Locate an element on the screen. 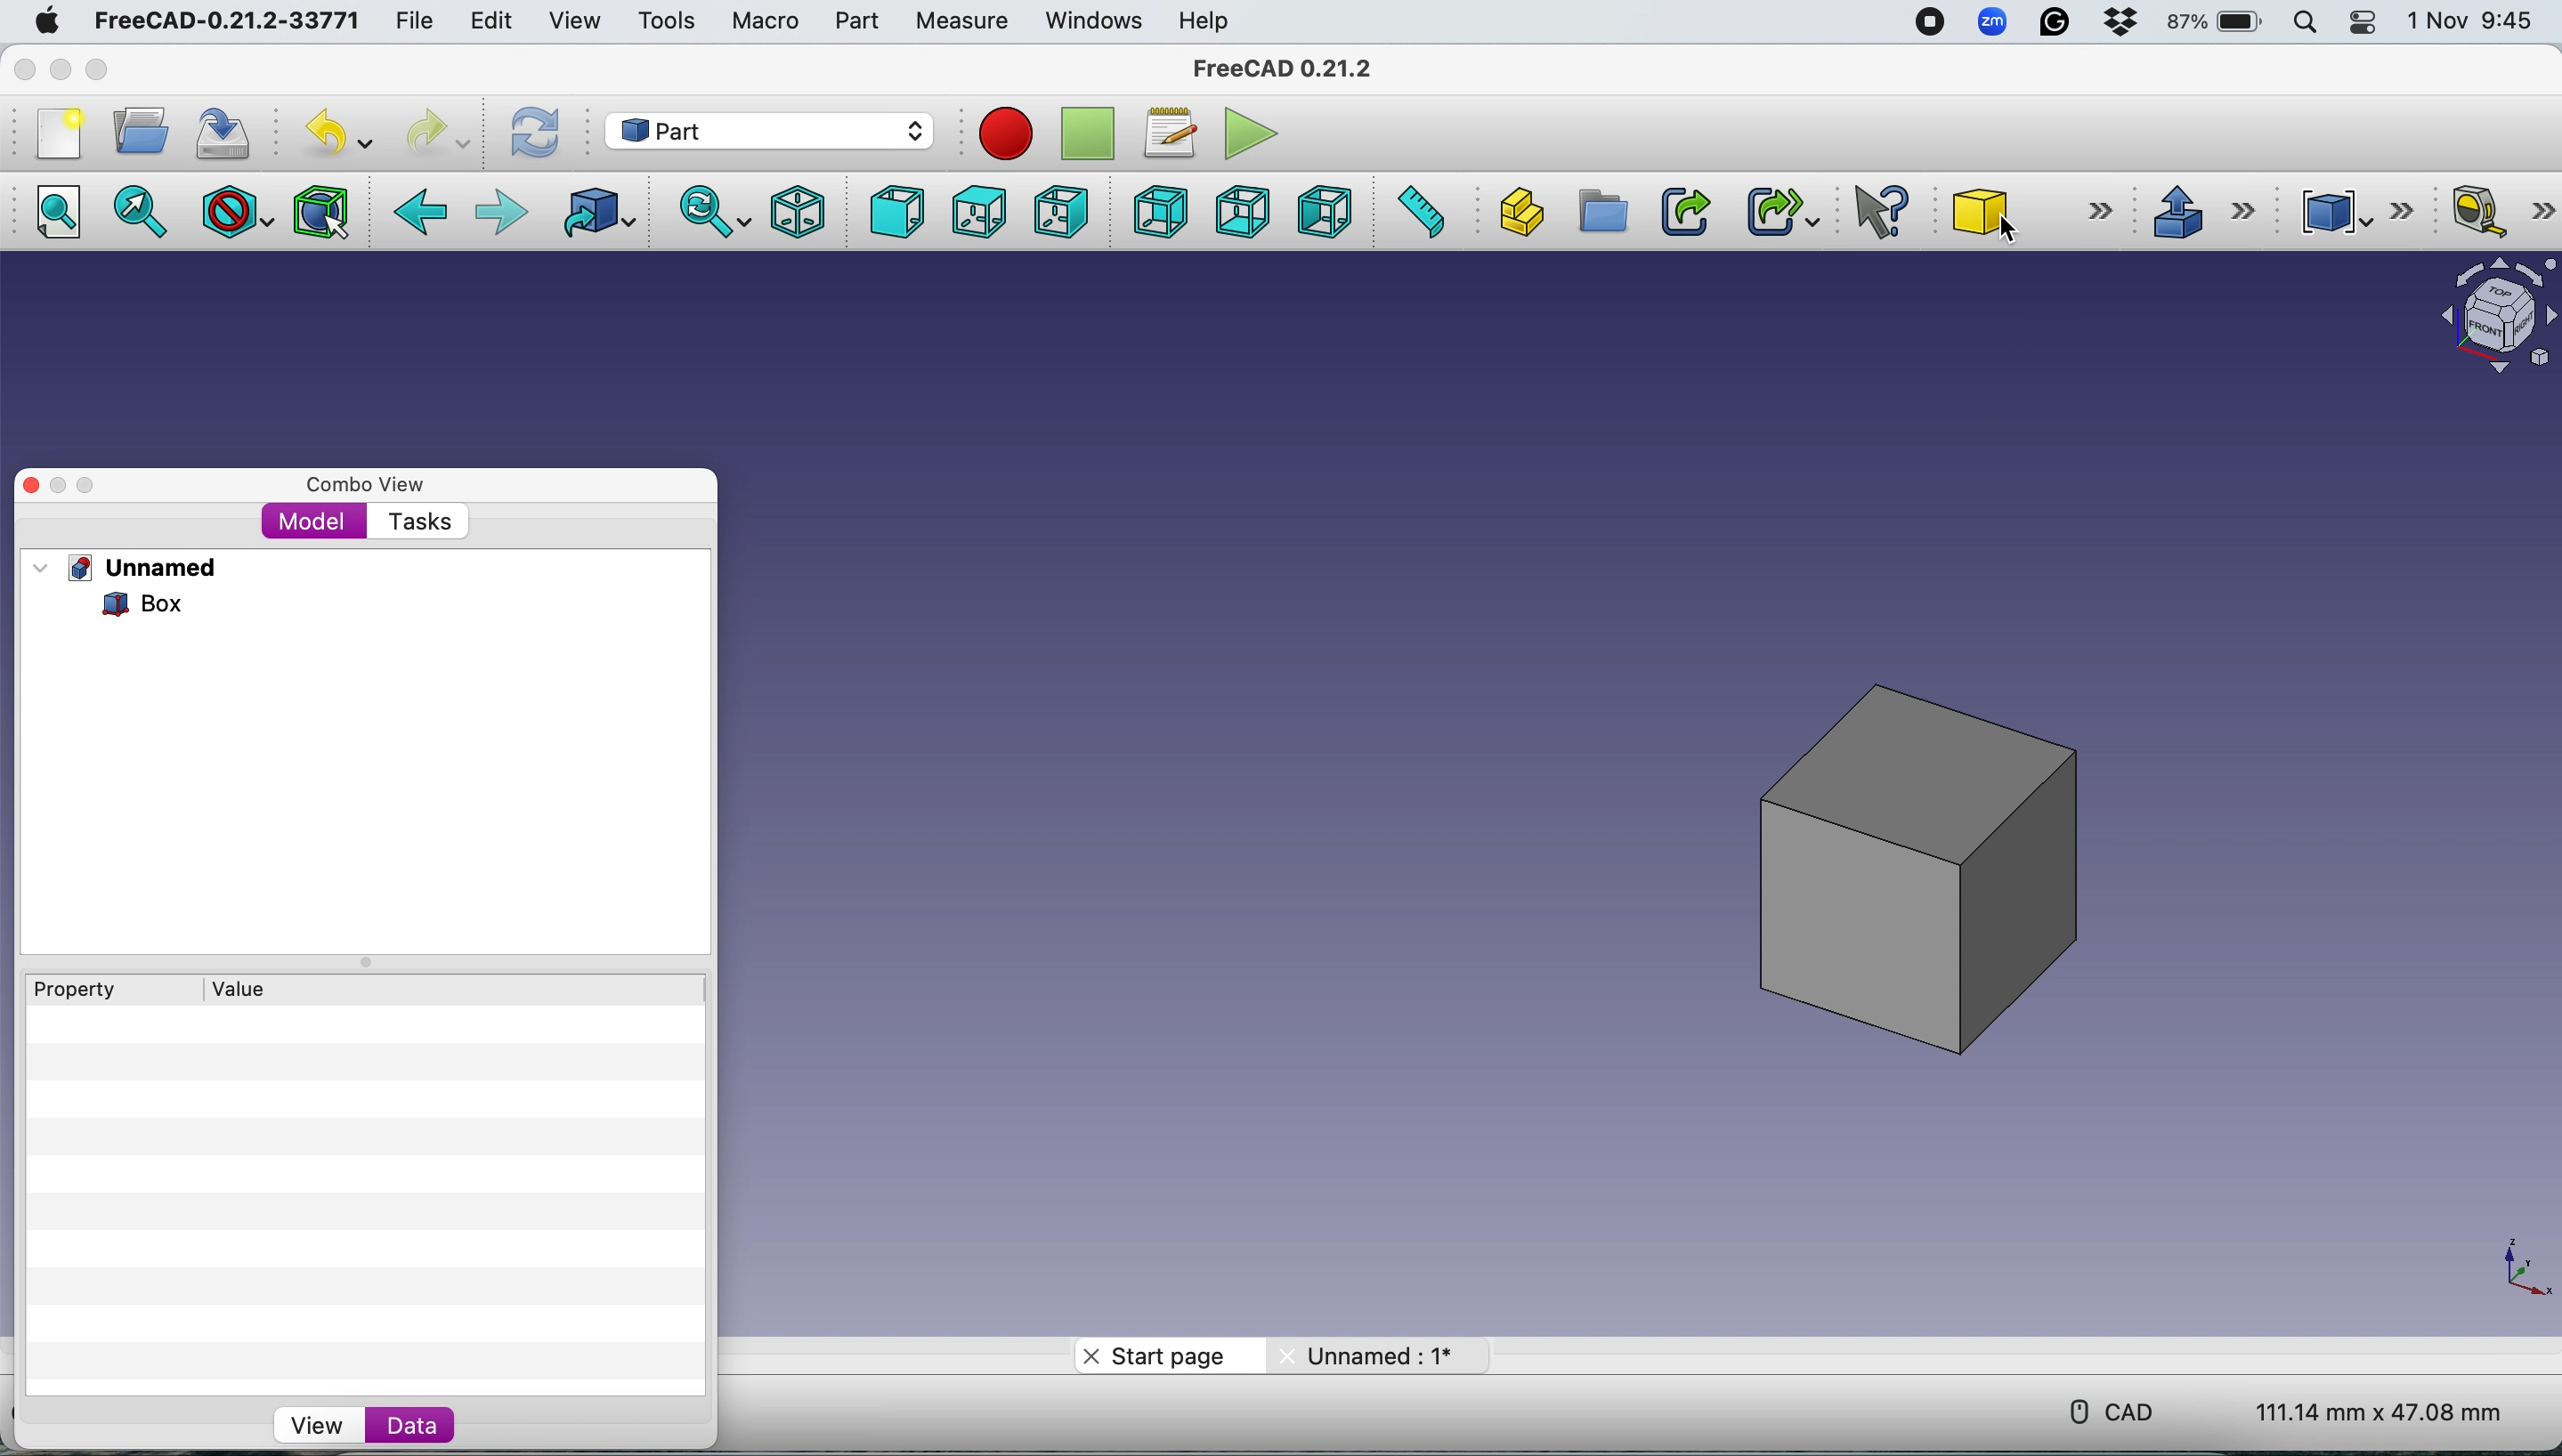  Maximise is located at coordinates (89, 486).